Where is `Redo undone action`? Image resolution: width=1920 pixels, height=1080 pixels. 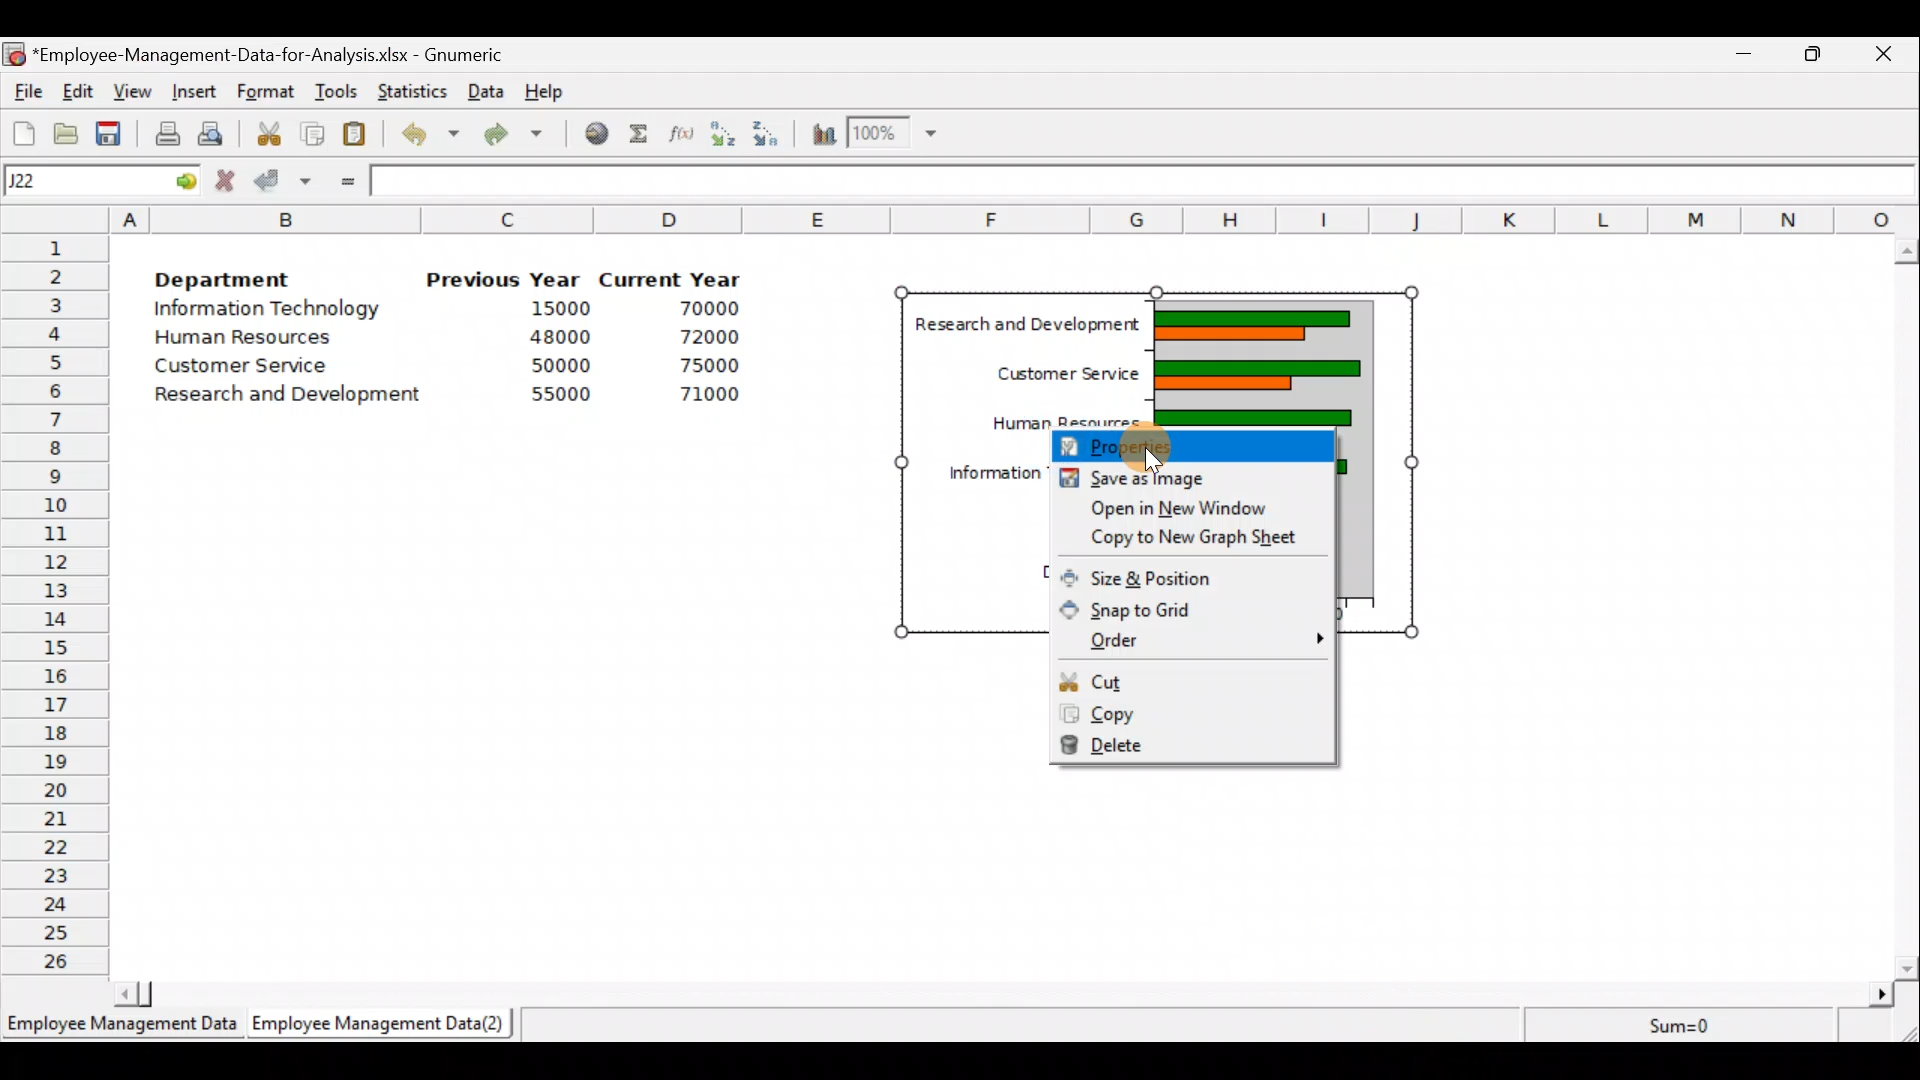 Redo undone action is located at coordinates (524, 136).